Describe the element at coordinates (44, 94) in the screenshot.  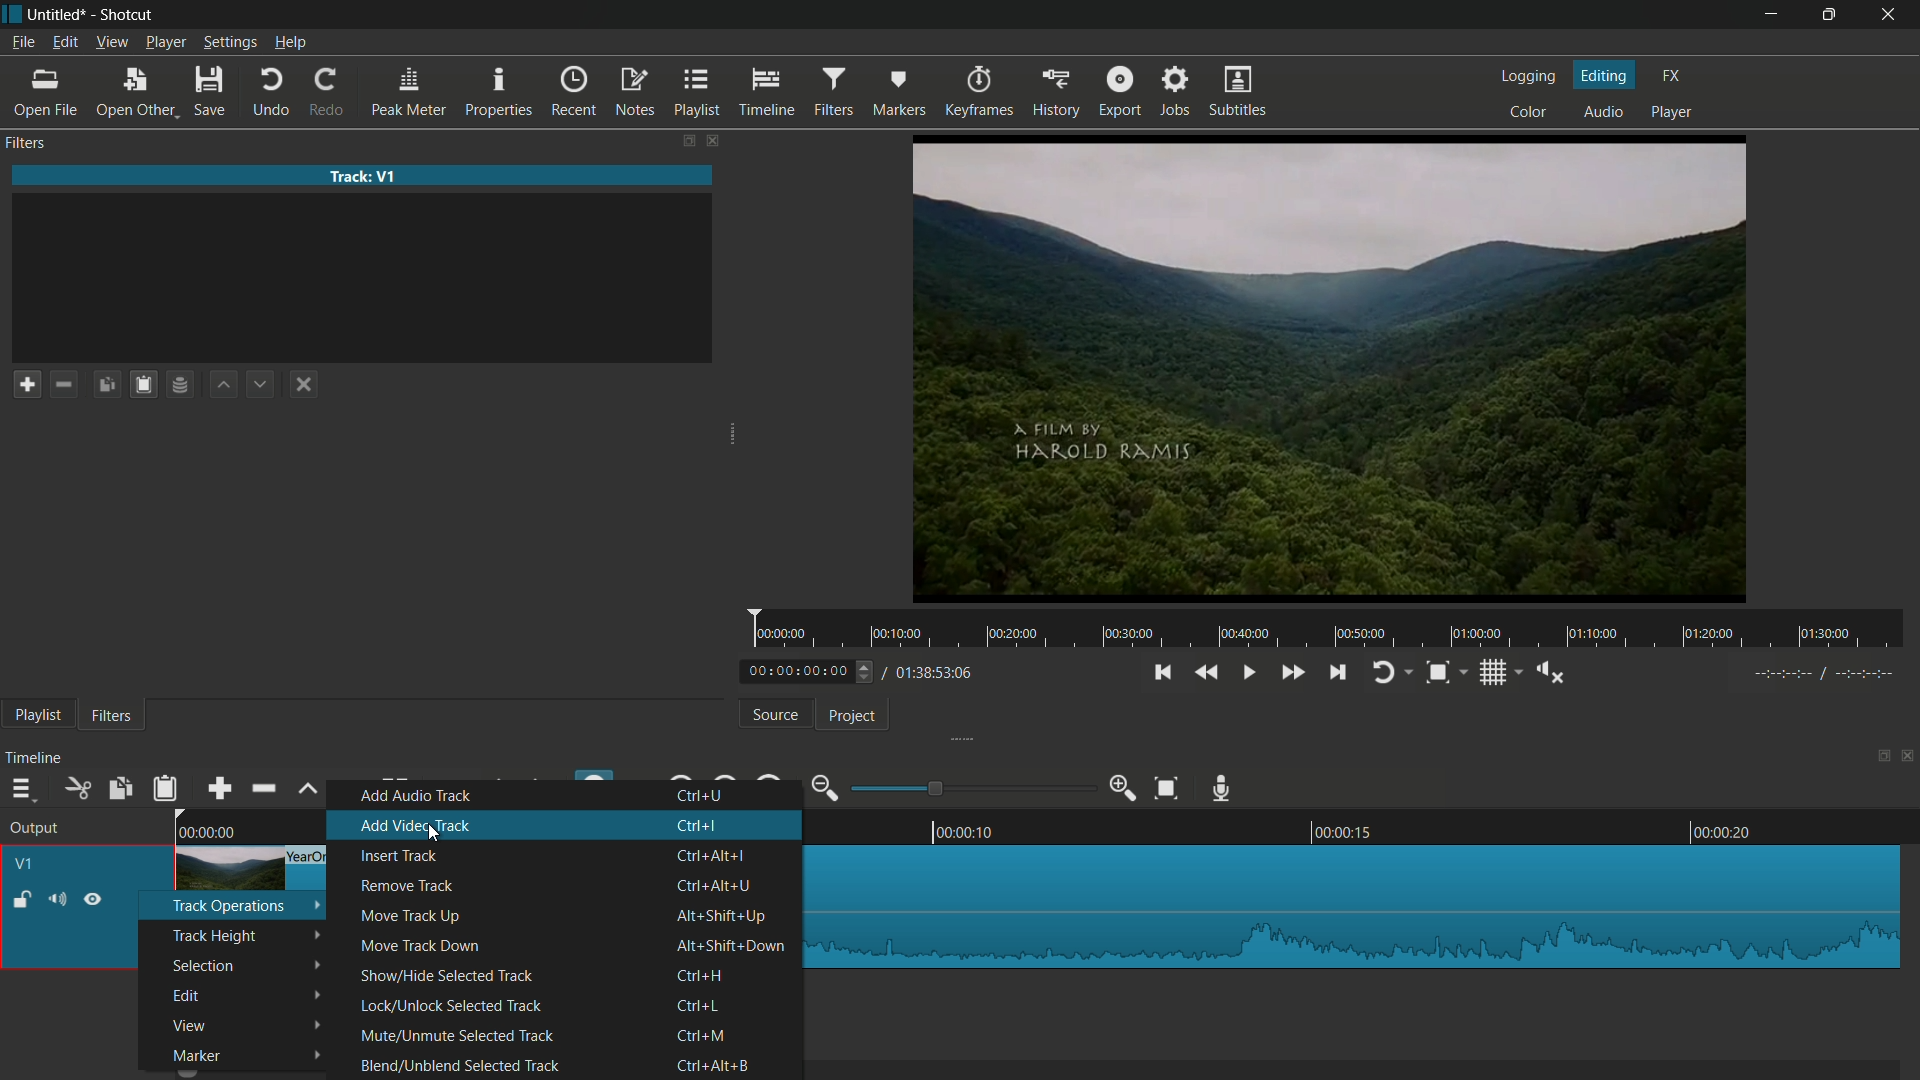
I see `open file` at that location.